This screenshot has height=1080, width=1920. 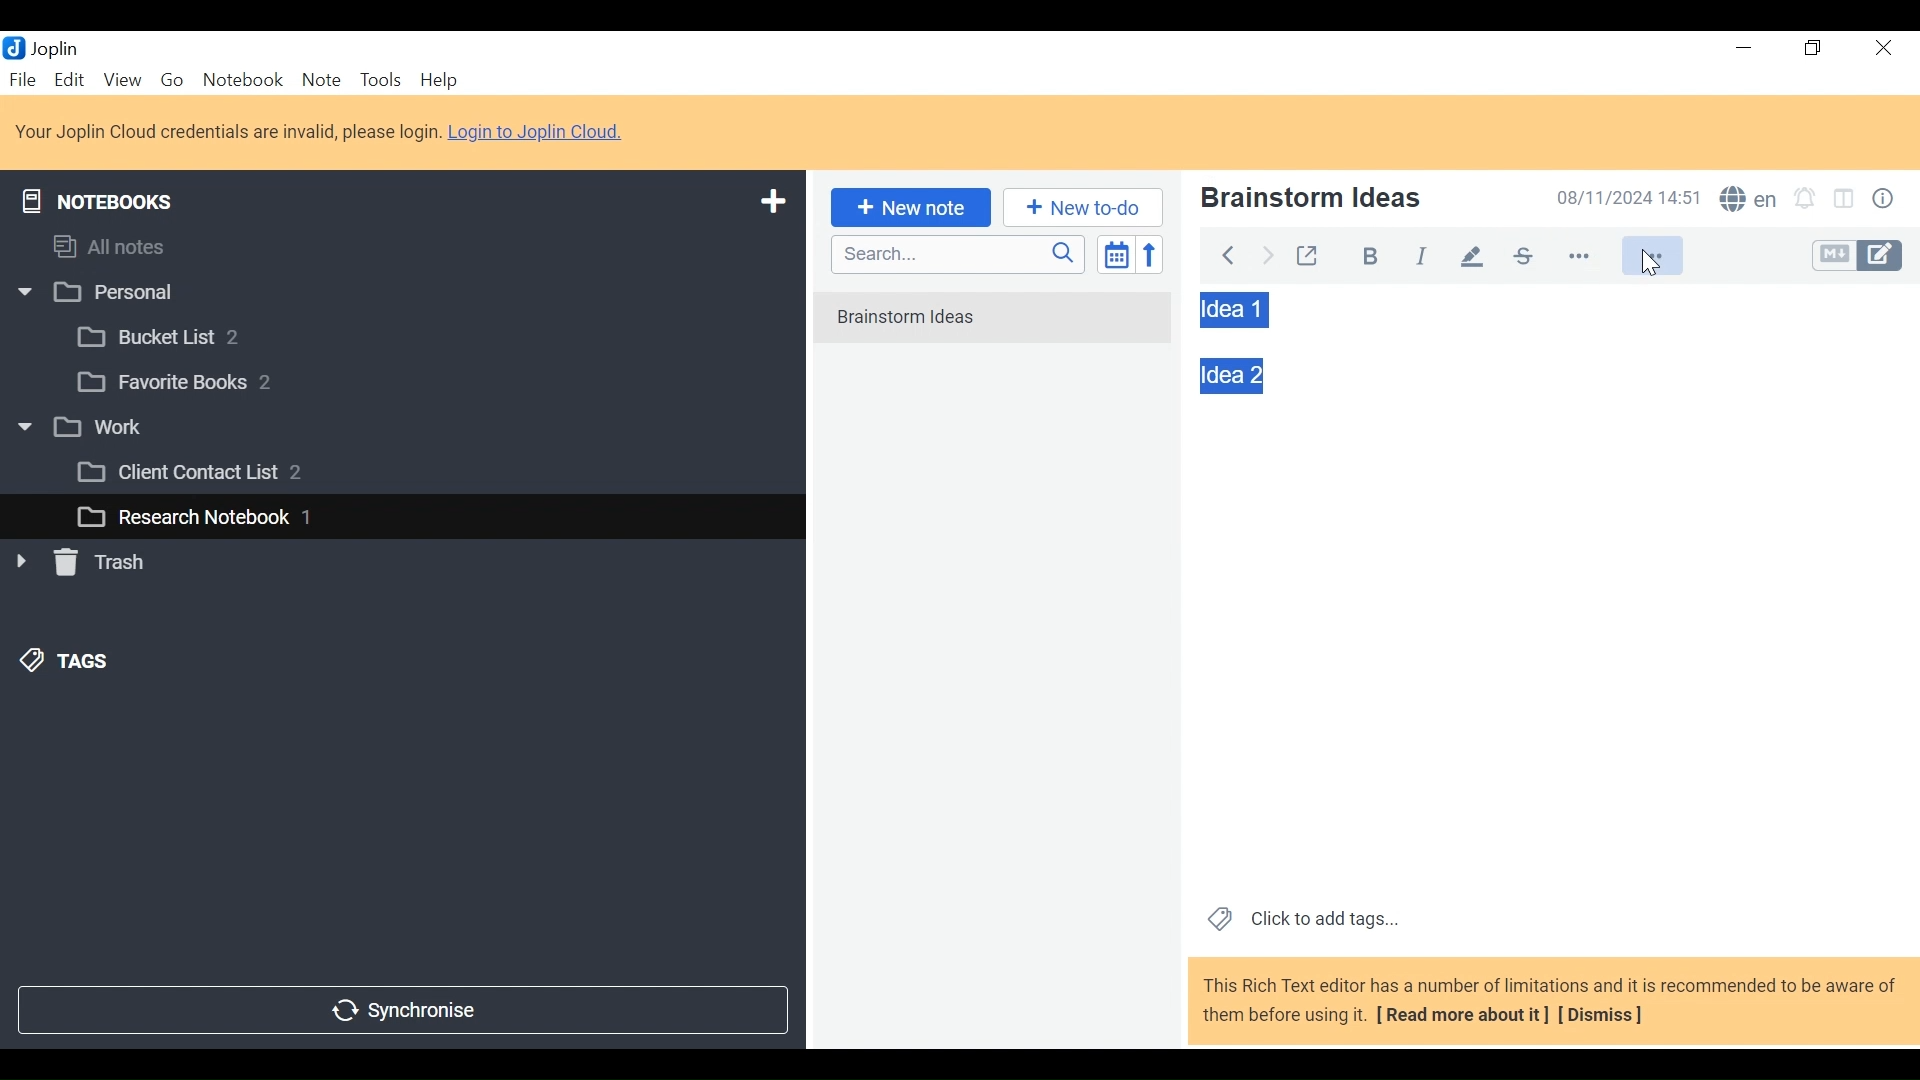 What do you see at coordinates (112, 197) in the screenshot?
I see `Notebooks` at bounding box center [112, 197].